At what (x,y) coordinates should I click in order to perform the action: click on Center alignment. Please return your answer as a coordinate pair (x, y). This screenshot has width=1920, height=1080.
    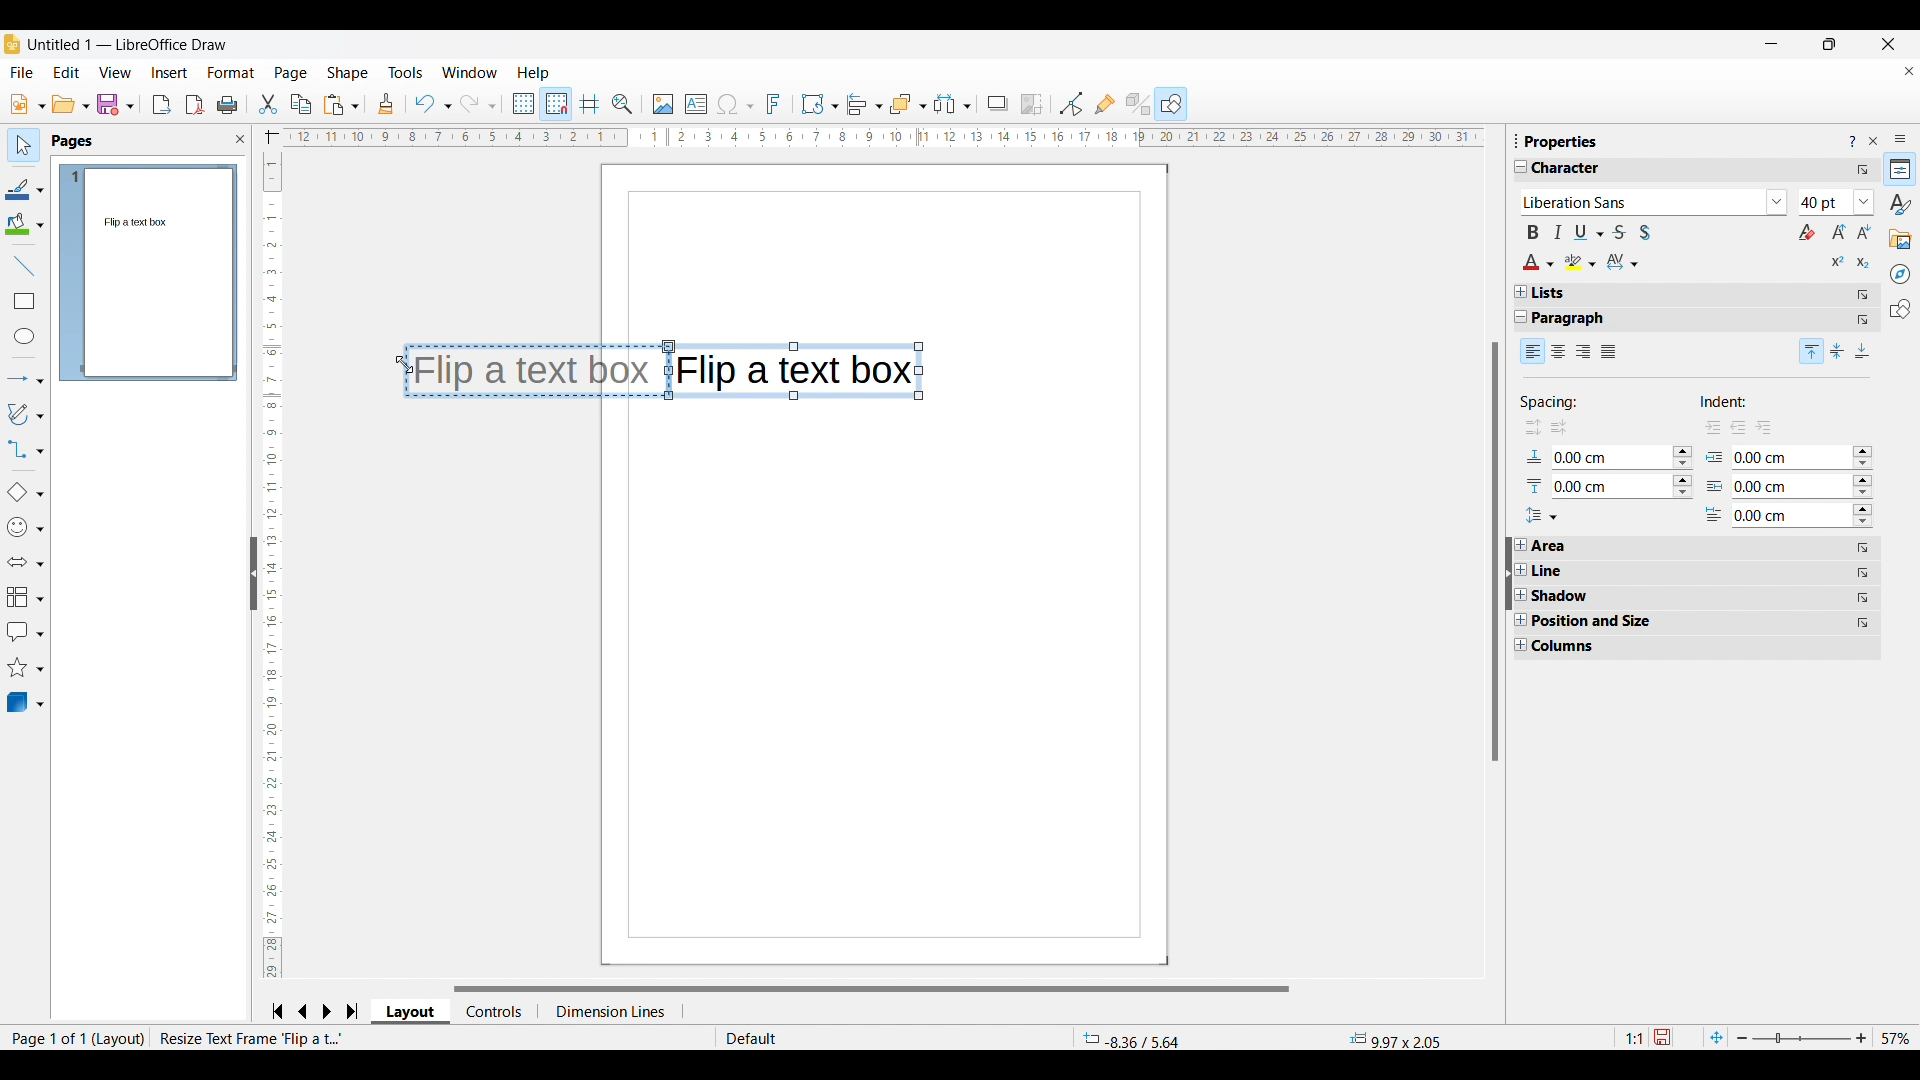
    Looking at the image, I should click on (1838, 351).